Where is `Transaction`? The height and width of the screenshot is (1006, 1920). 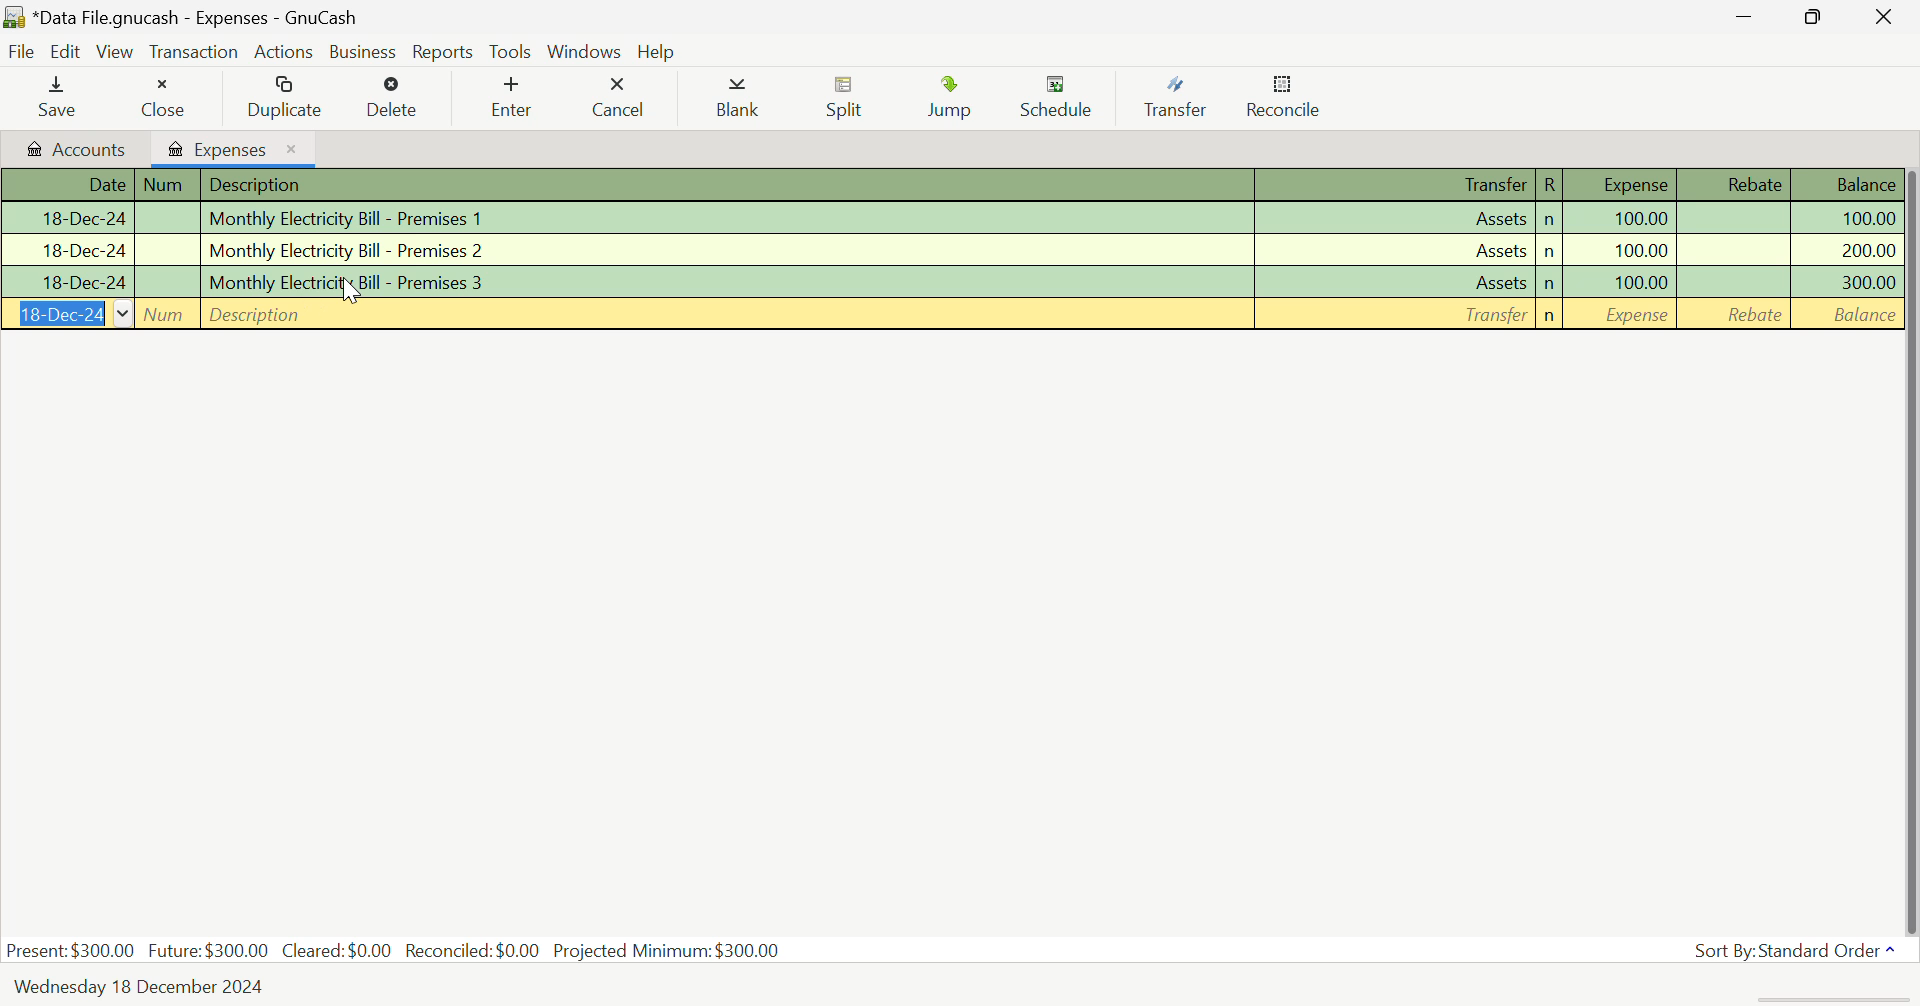 Transaction is located at coordinates (194, 52).